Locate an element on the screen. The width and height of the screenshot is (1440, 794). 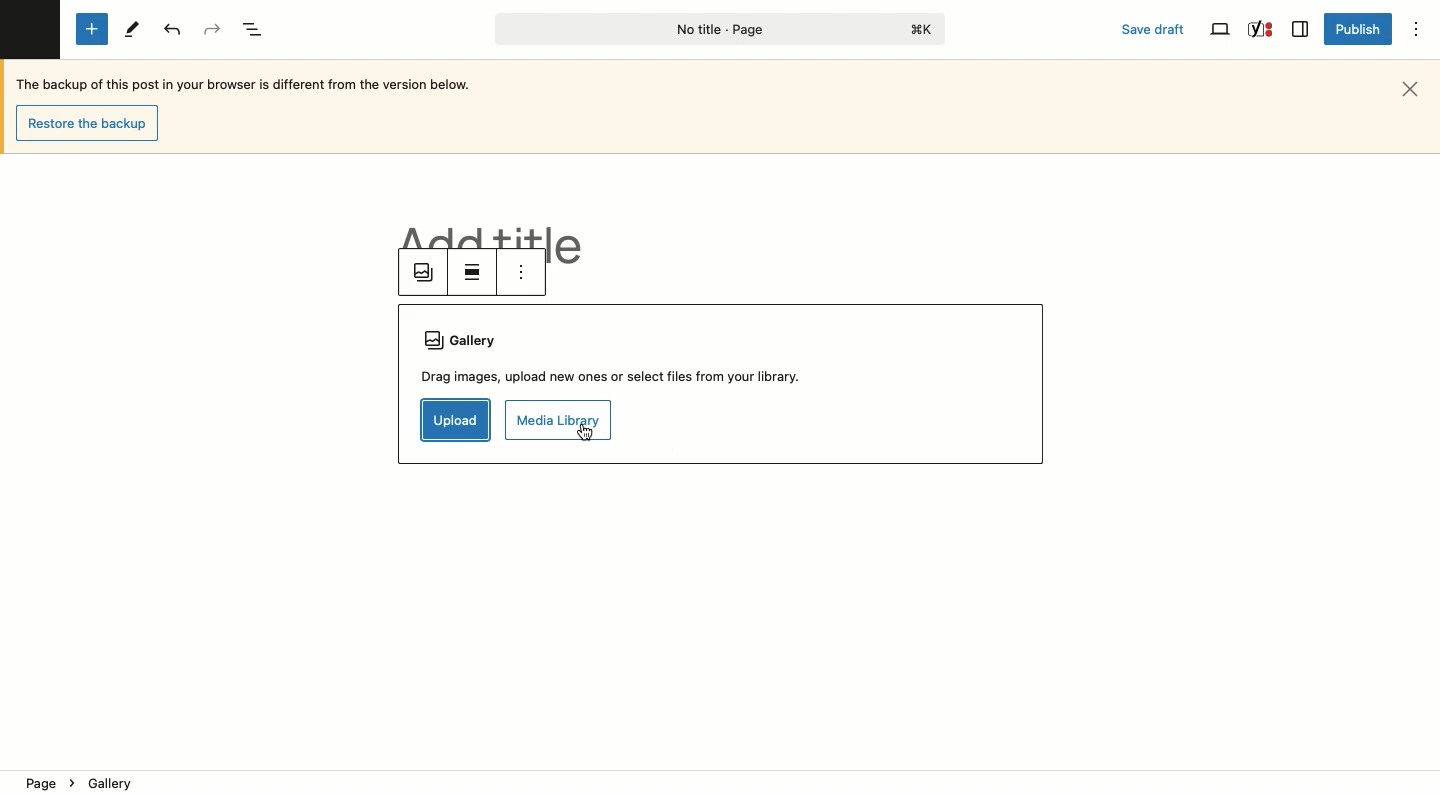
Document overview is located at coordinates (256, 29).